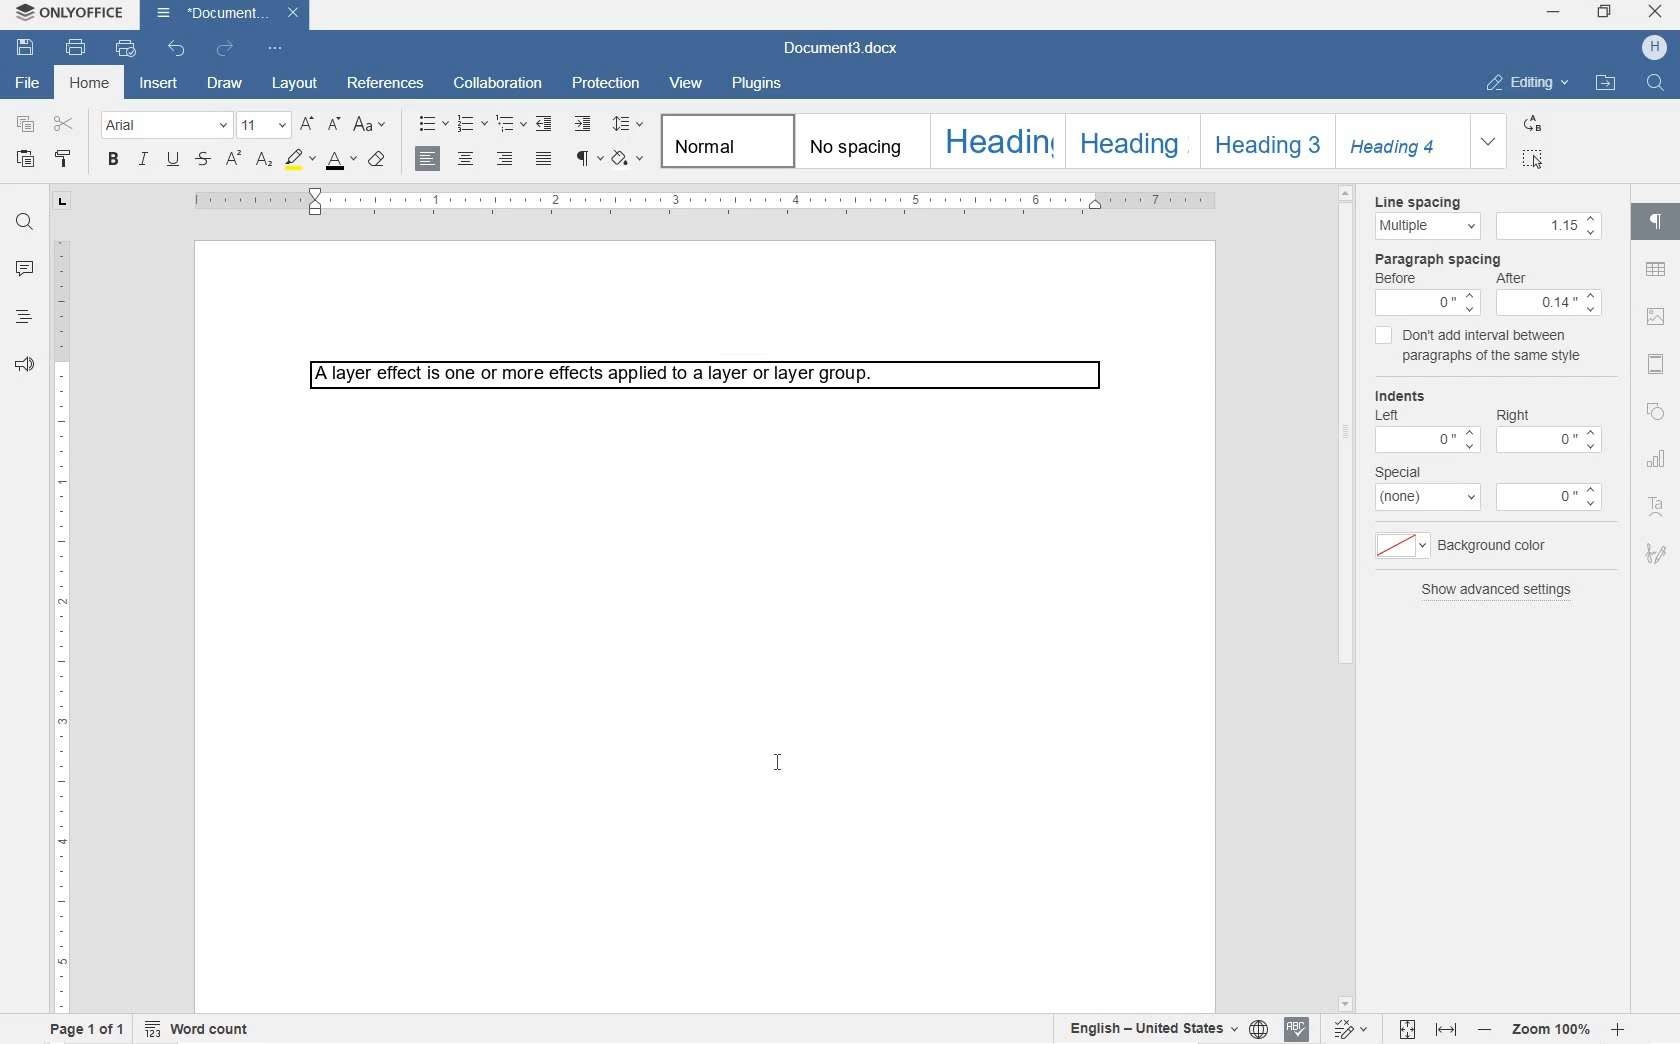  What do you see at coordinates (1656, 410) in the screenshot?
I see `SHAPE` at bounding box center [1656, 410].